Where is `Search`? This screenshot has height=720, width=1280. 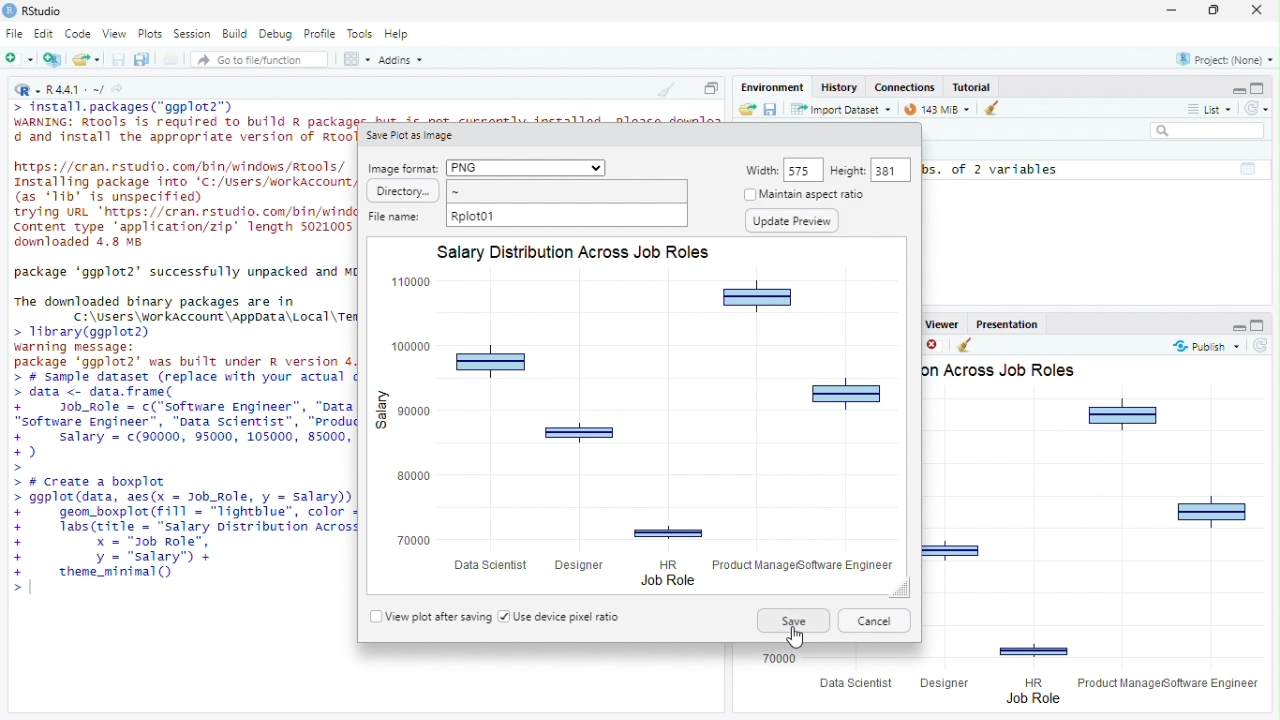 Search is located at coordinates (1208, 130).